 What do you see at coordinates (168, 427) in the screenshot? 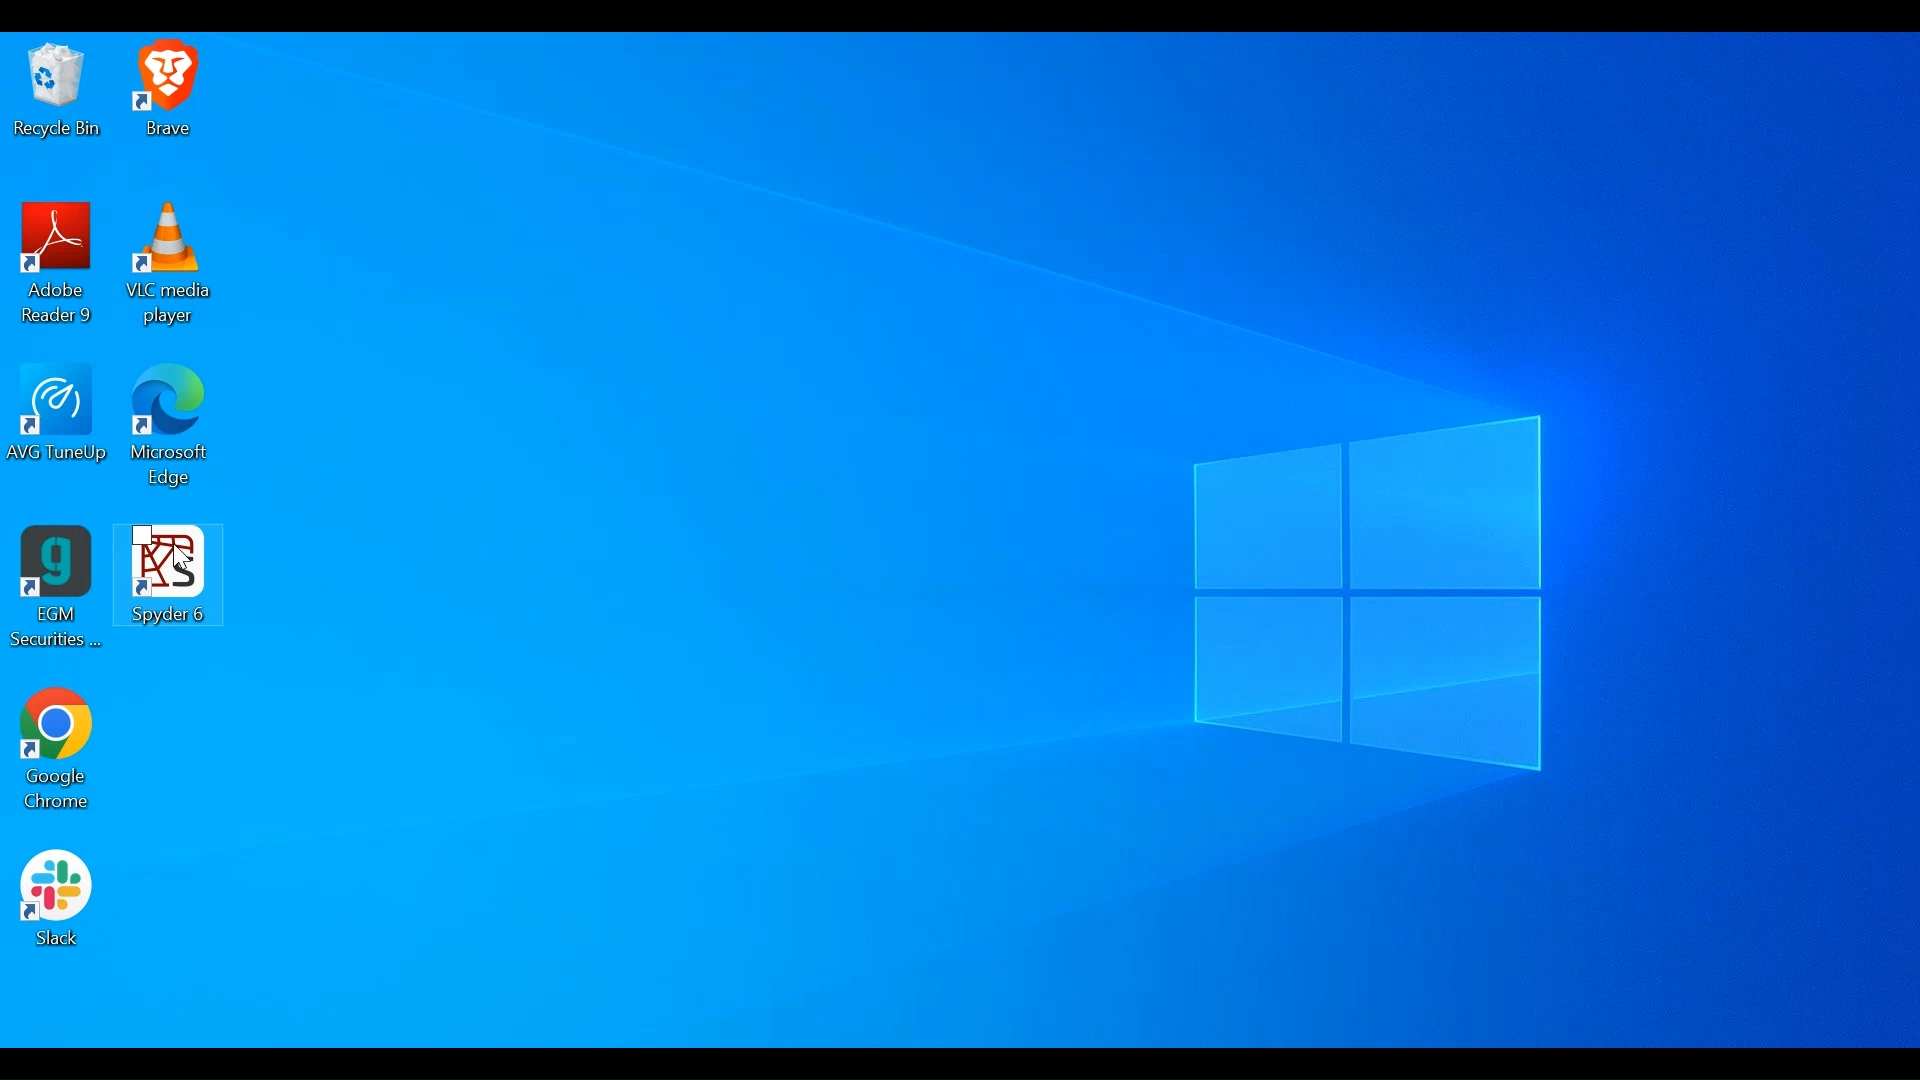
I see `Microsoft Edge Desktop Icon` at bounding box center [168, 427].